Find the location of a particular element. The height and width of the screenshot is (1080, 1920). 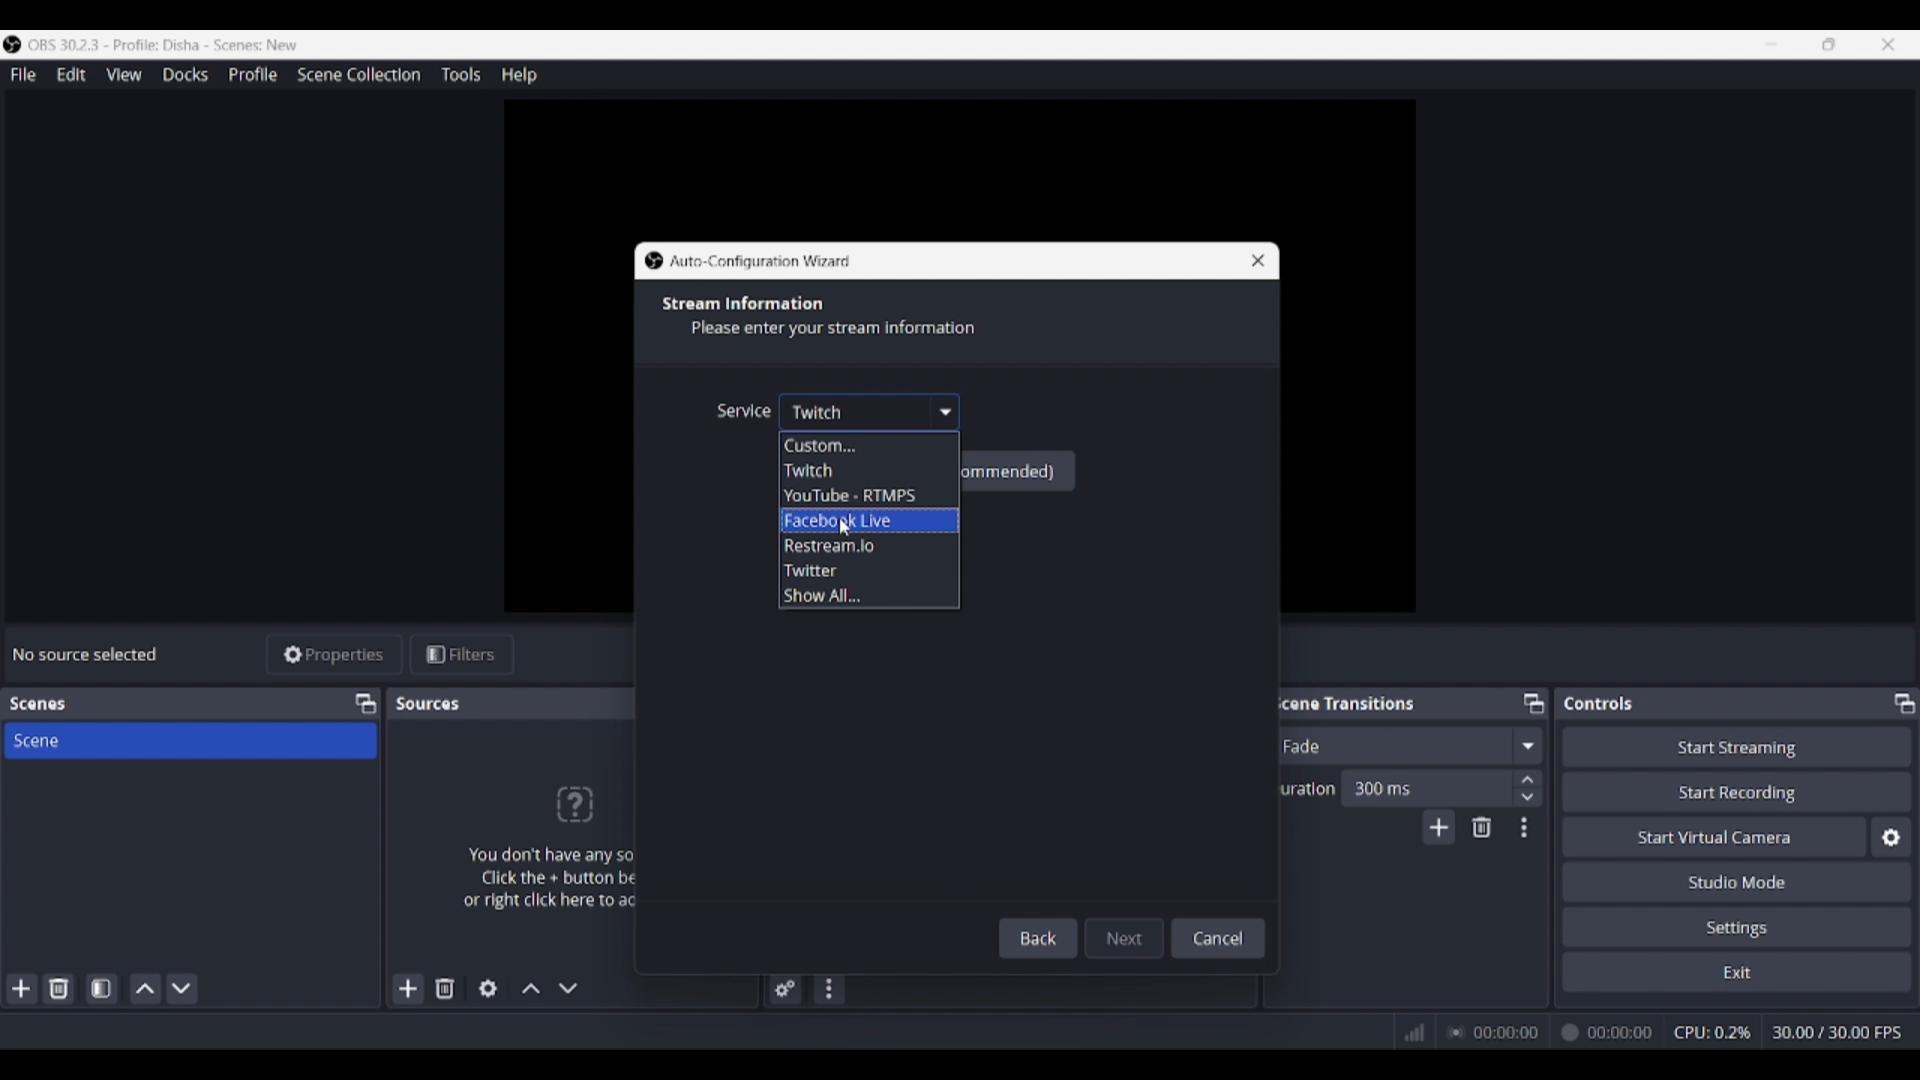

Panel title is located at coordinates (1599, 703).